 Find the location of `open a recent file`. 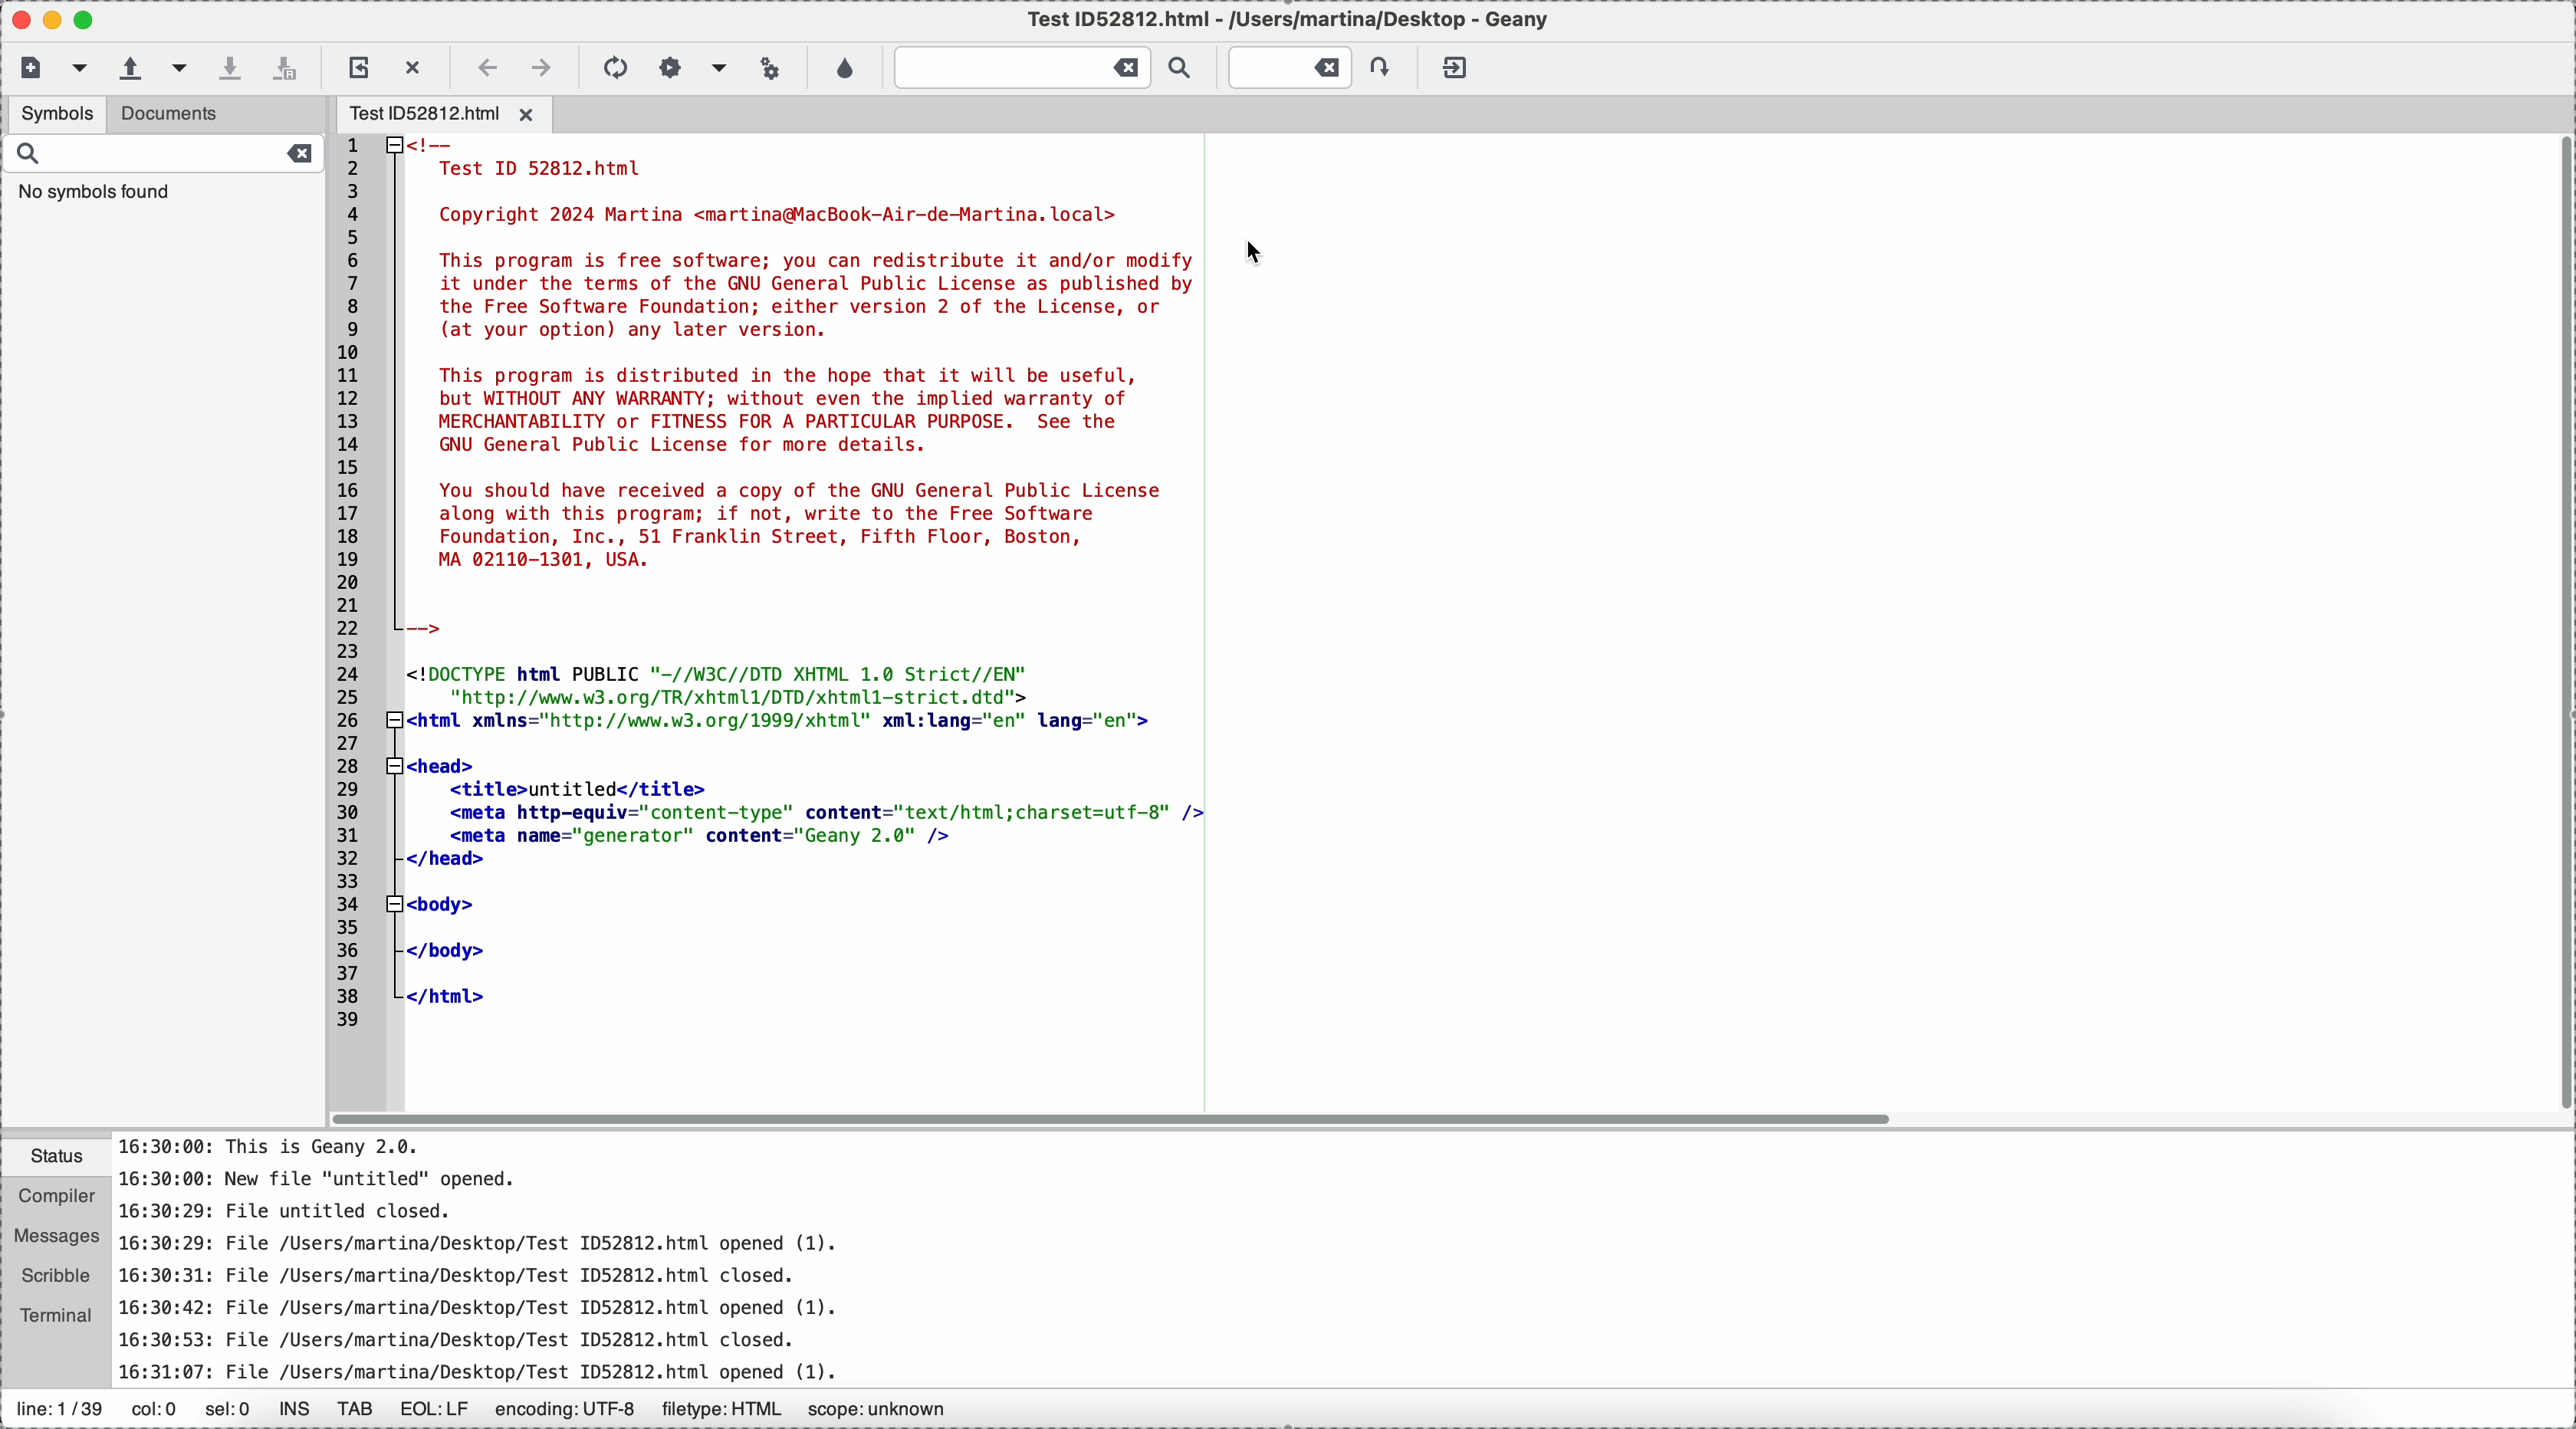

open a recent file is located at coordinates (191, 69).